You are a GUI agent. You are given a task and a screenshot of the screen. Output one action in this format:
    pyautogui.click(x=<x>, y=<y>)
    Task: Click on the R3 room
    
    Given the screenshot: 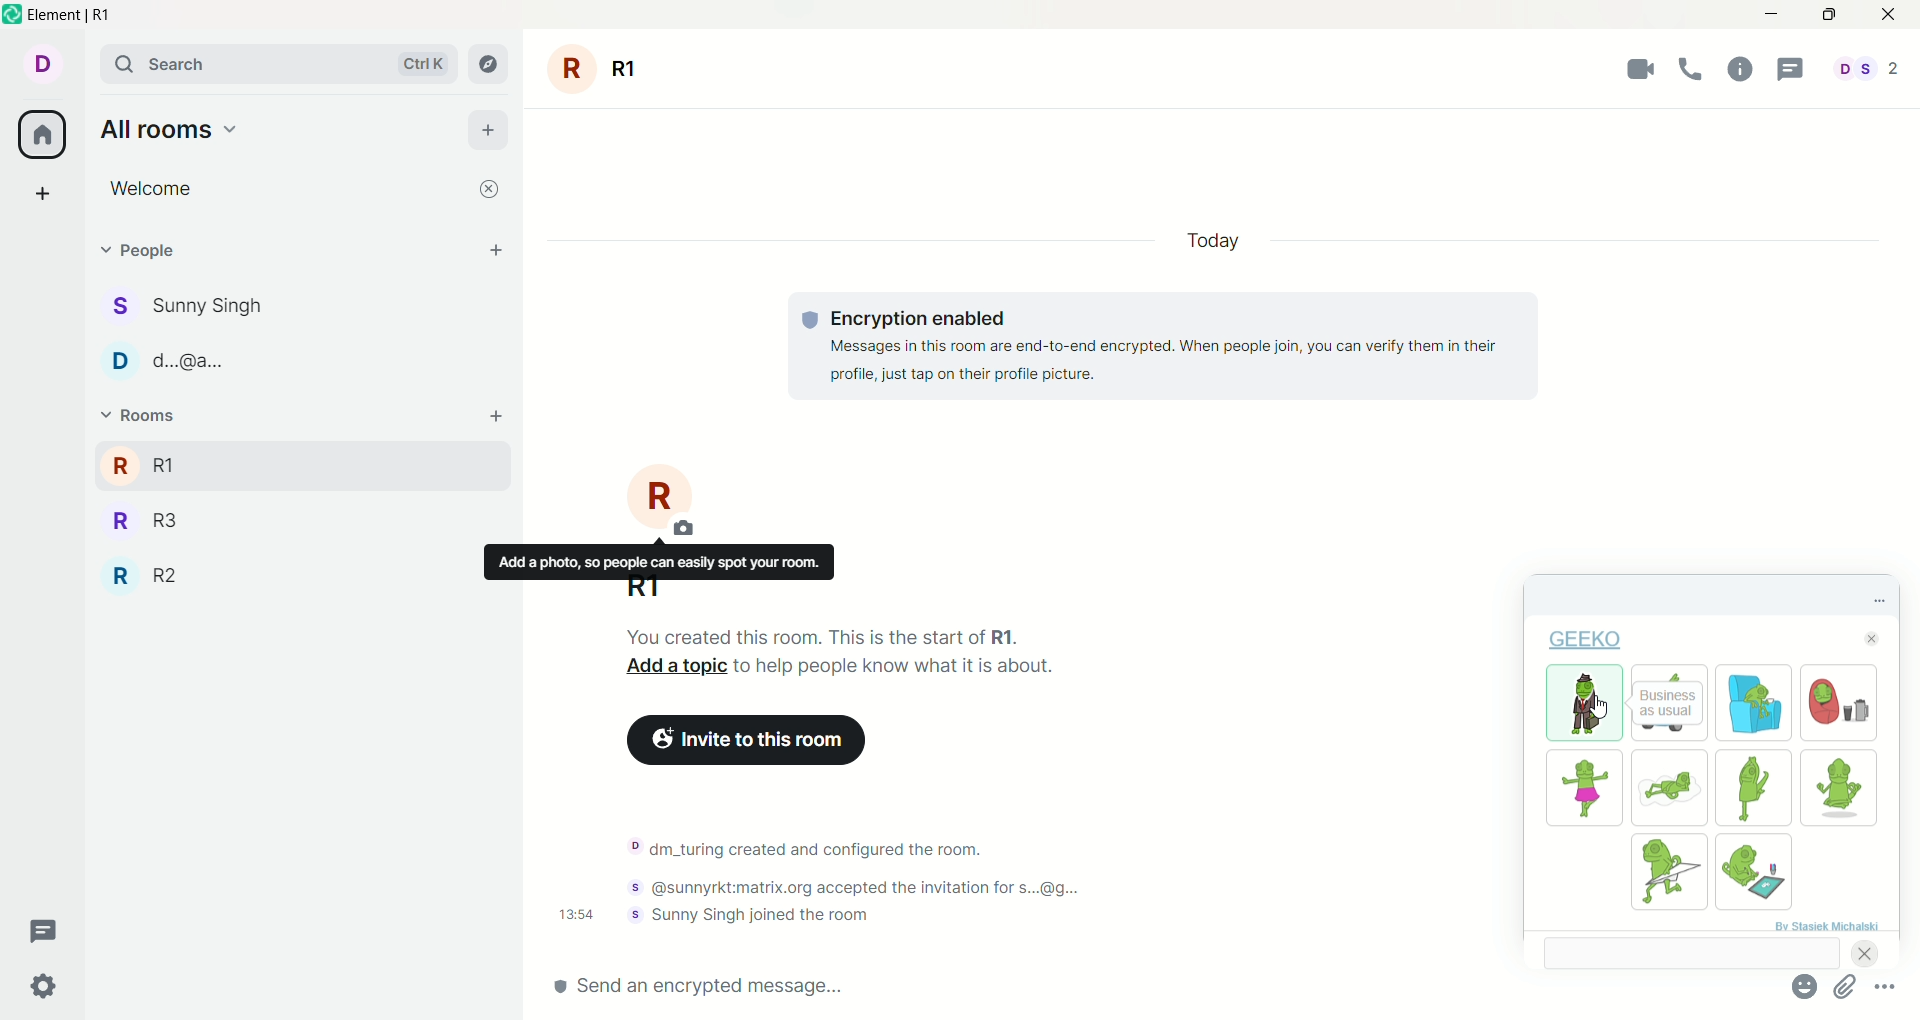 What is the action you would take?
    pyautogui.click(x=146, y=521)
    